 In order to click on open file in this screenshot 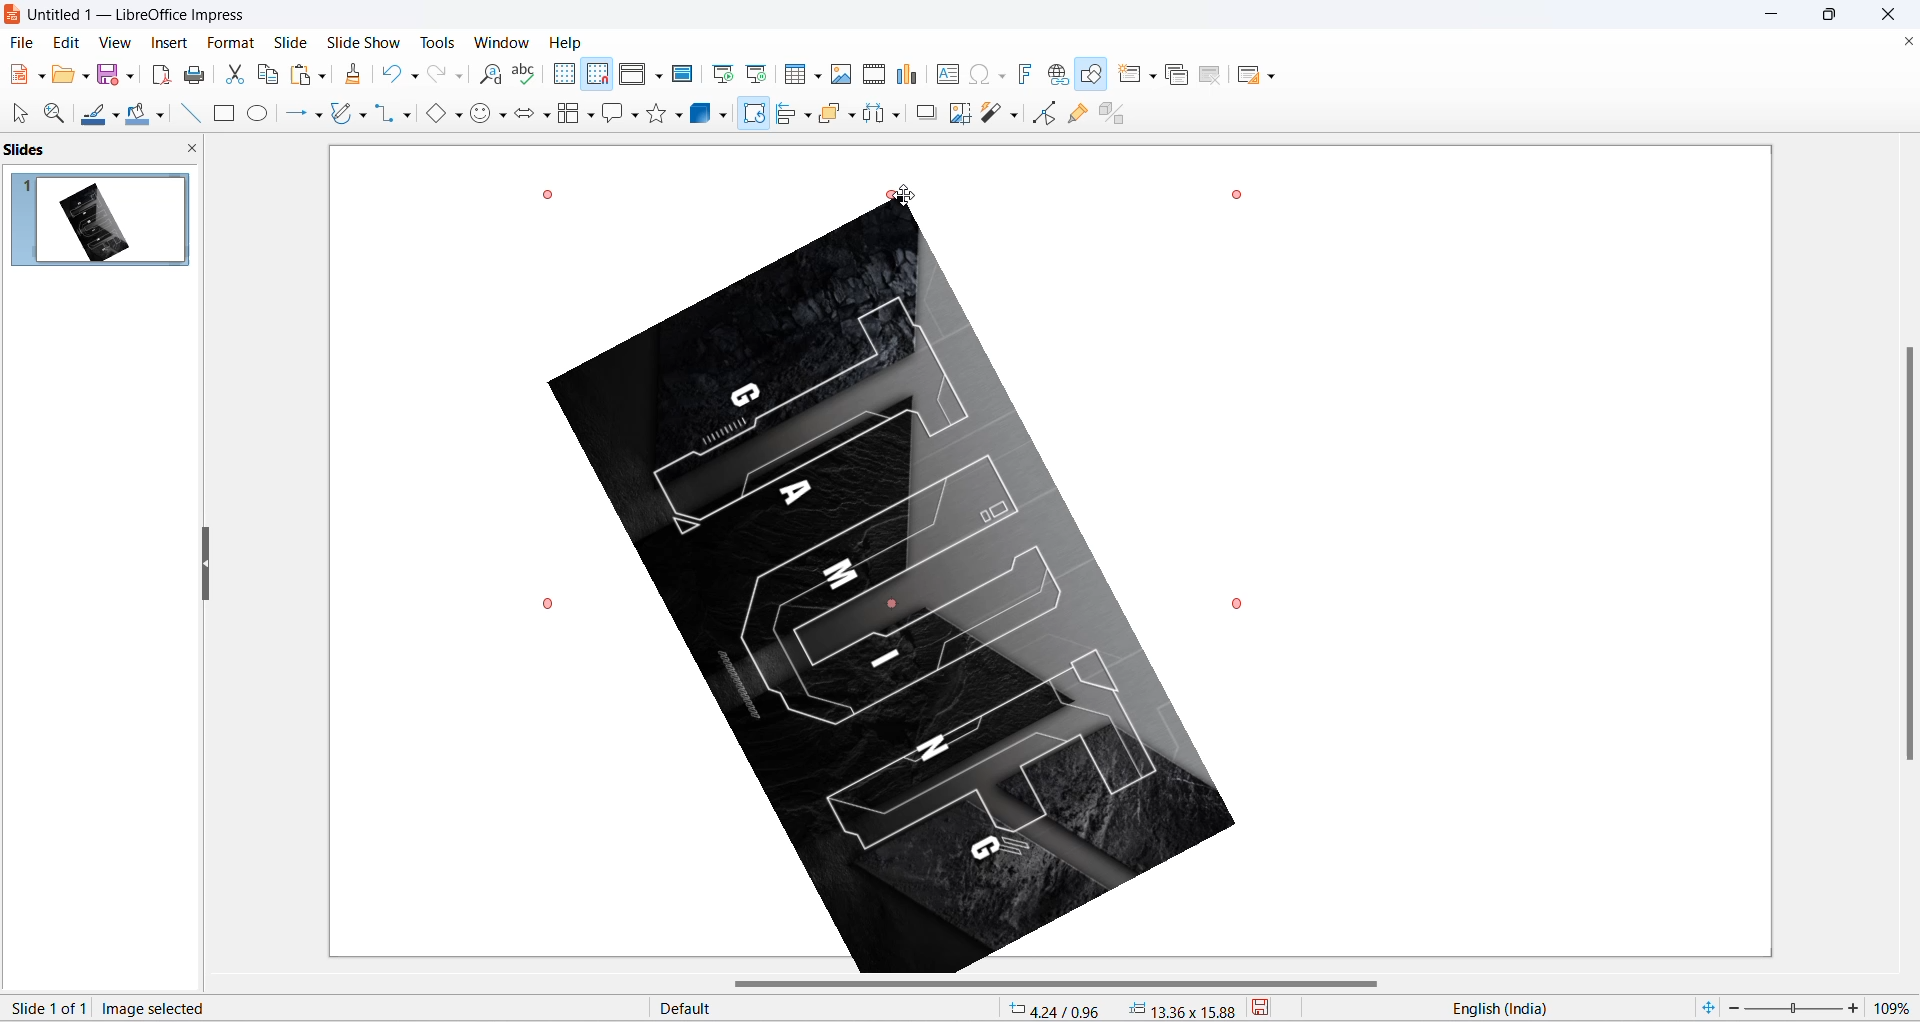, I will do `click(63, 78)`.